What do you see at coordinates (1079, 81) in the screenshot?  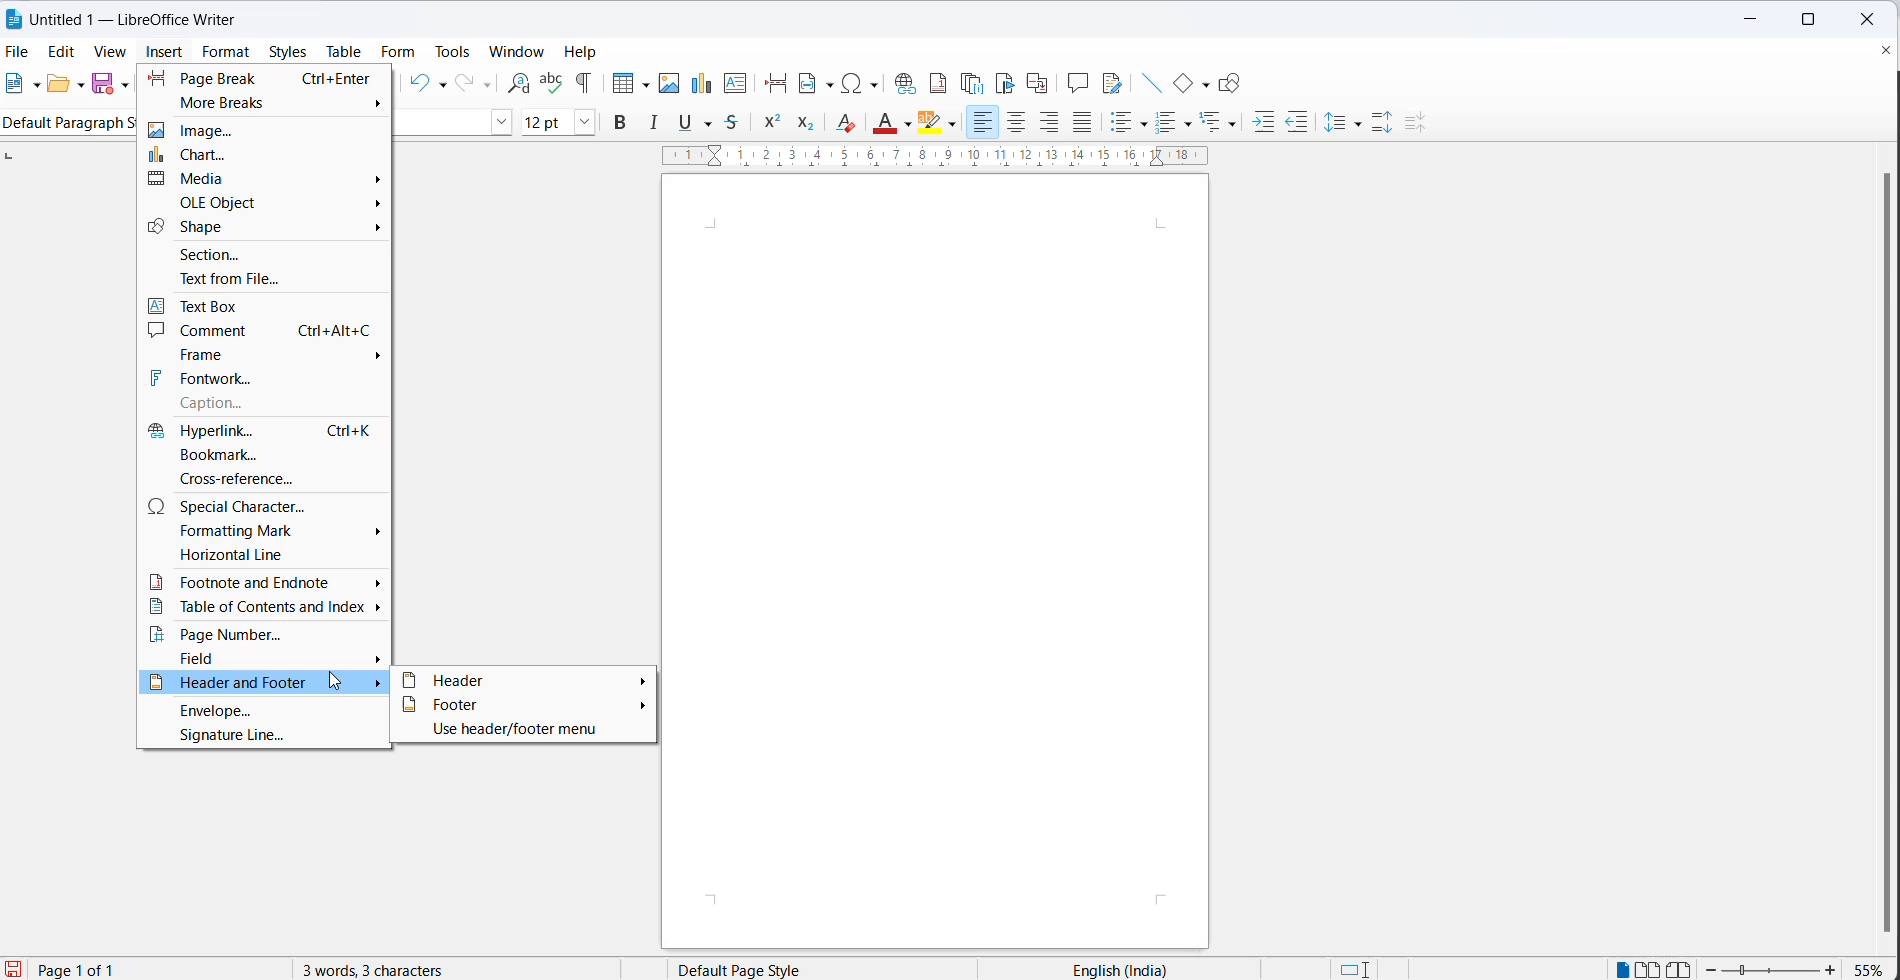 I see `insert comments` at bounding box center [1079, 81].